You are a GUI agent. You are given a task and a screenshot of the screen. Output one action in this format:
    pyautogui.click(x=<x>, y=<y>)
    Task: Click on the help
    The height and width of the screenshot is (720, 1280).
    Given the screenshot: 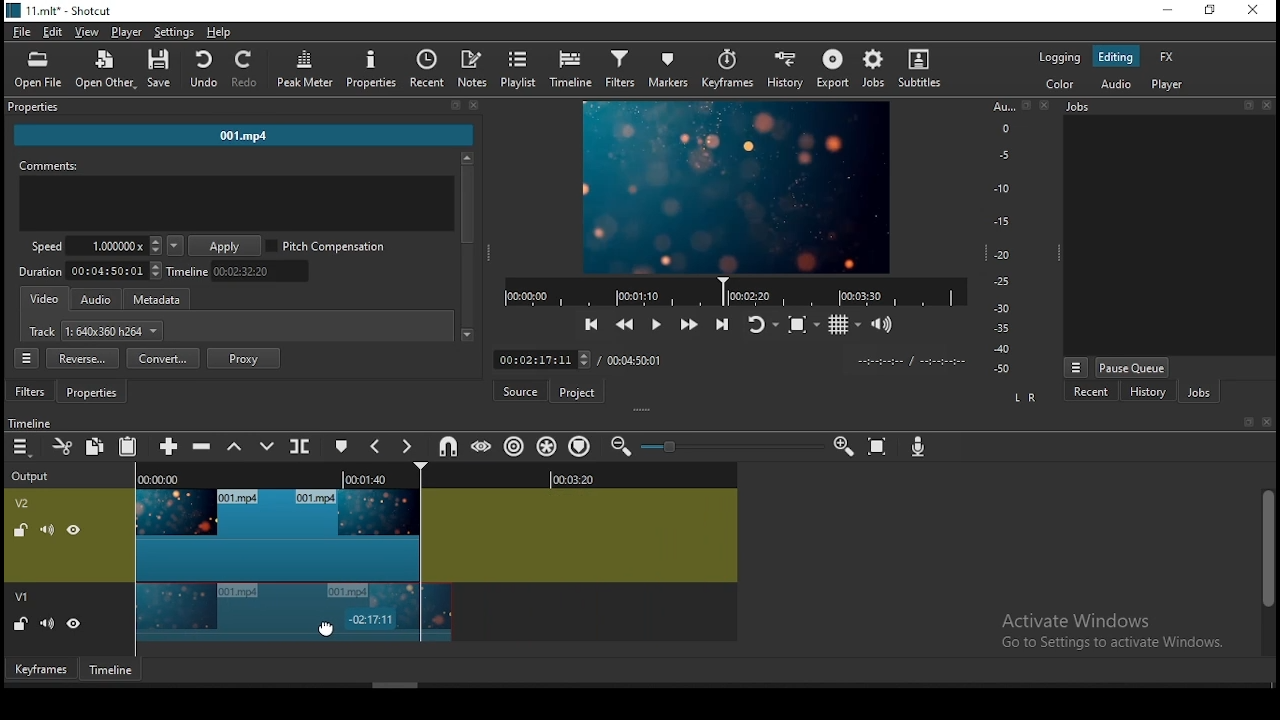 What is the action you would take?
    pyautogui.click(x=219, y=31)
    